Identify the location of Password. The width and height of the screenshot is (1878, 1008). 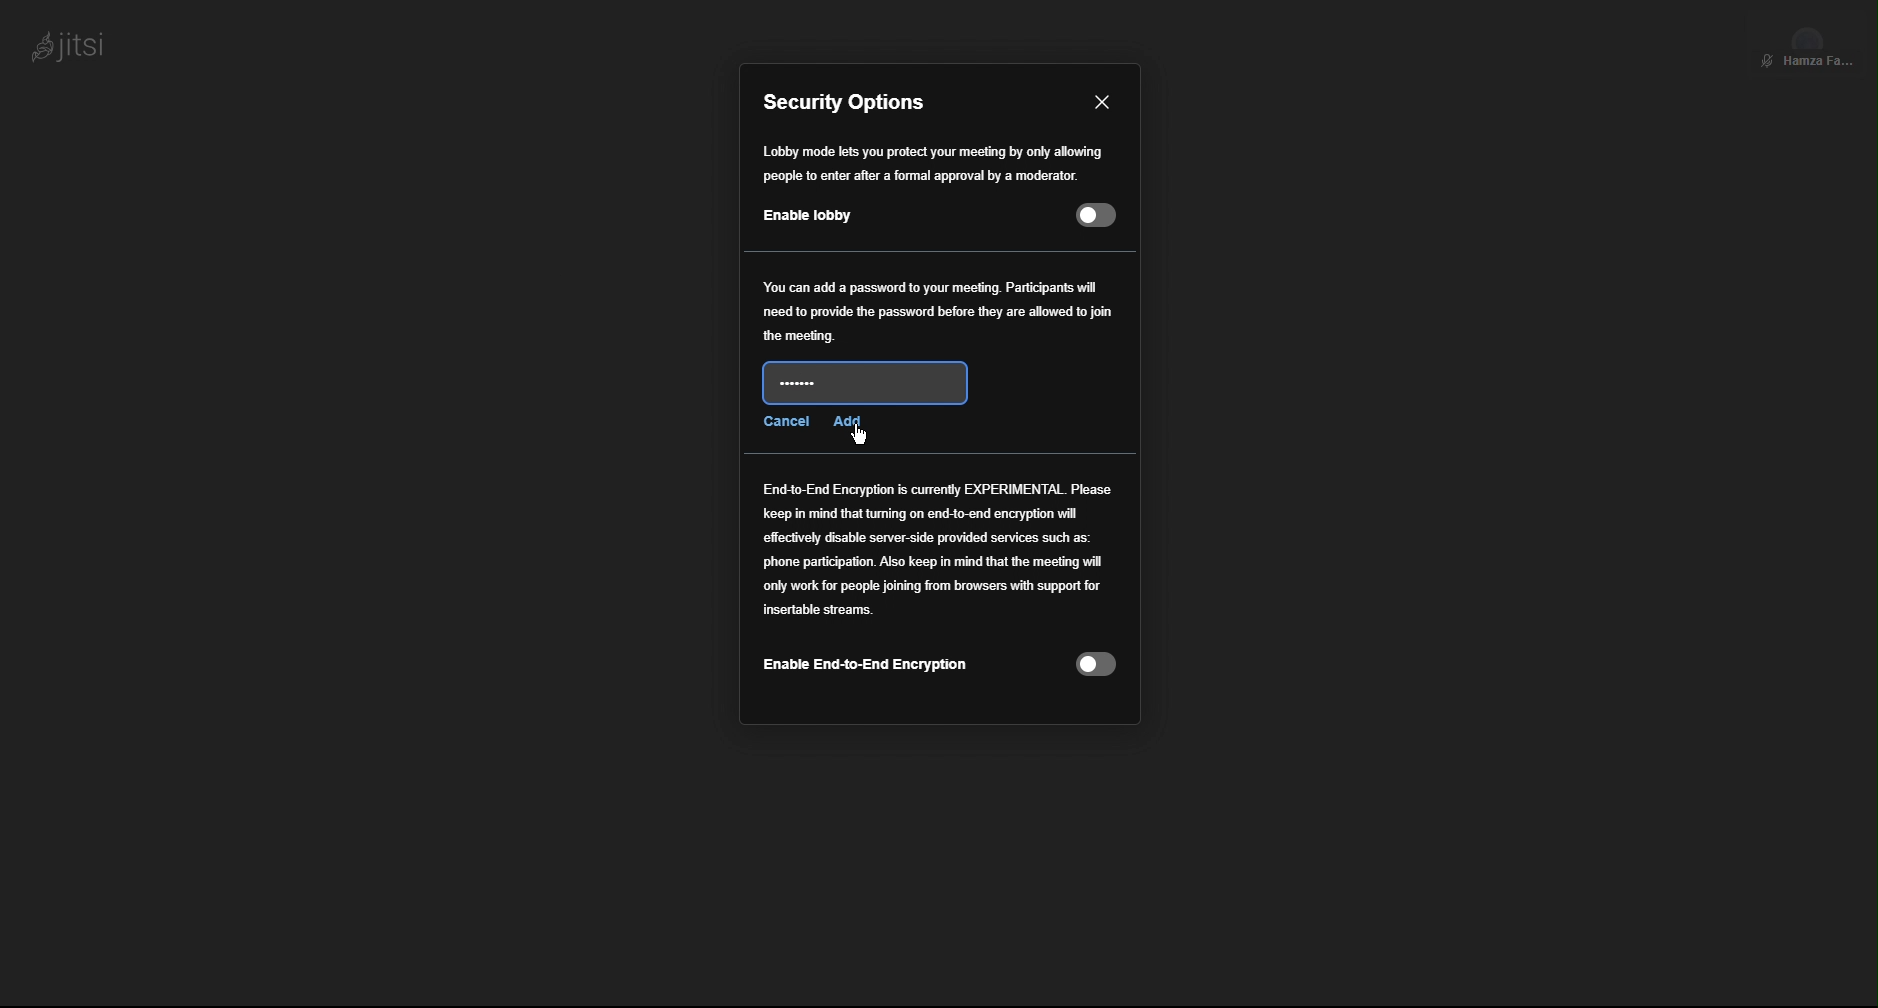
(939, 310).